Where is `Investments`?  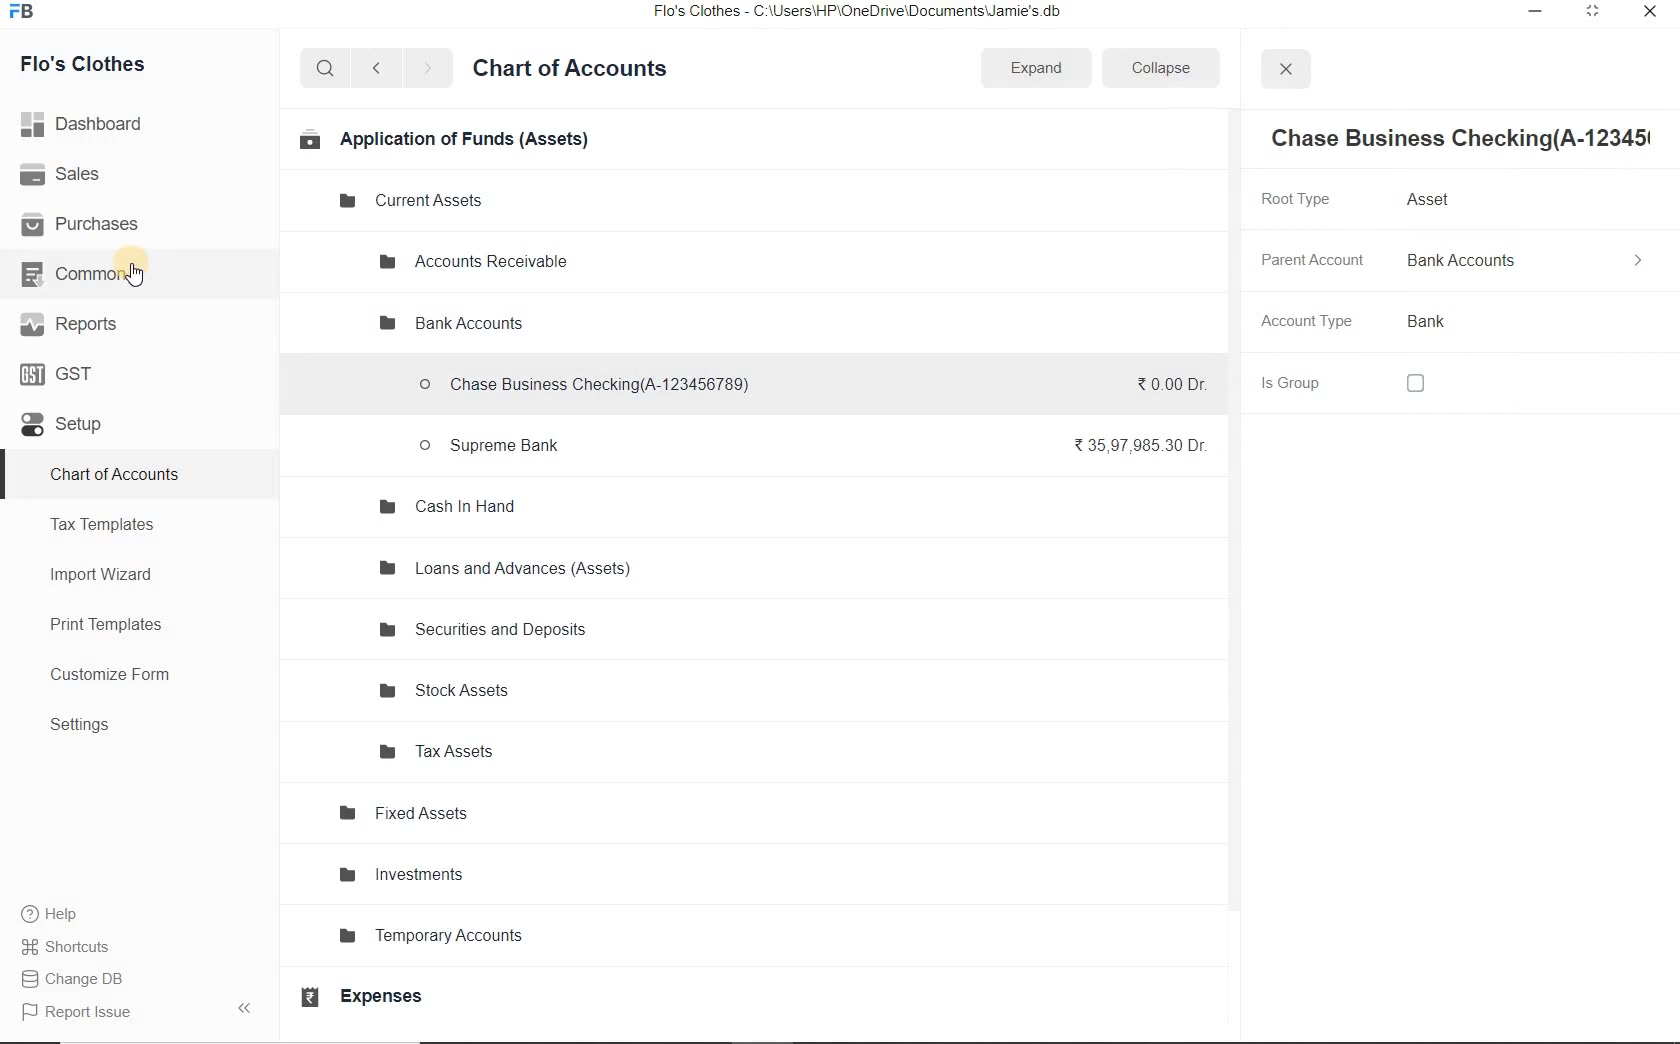 Investments is located at coordinates (444, 873).